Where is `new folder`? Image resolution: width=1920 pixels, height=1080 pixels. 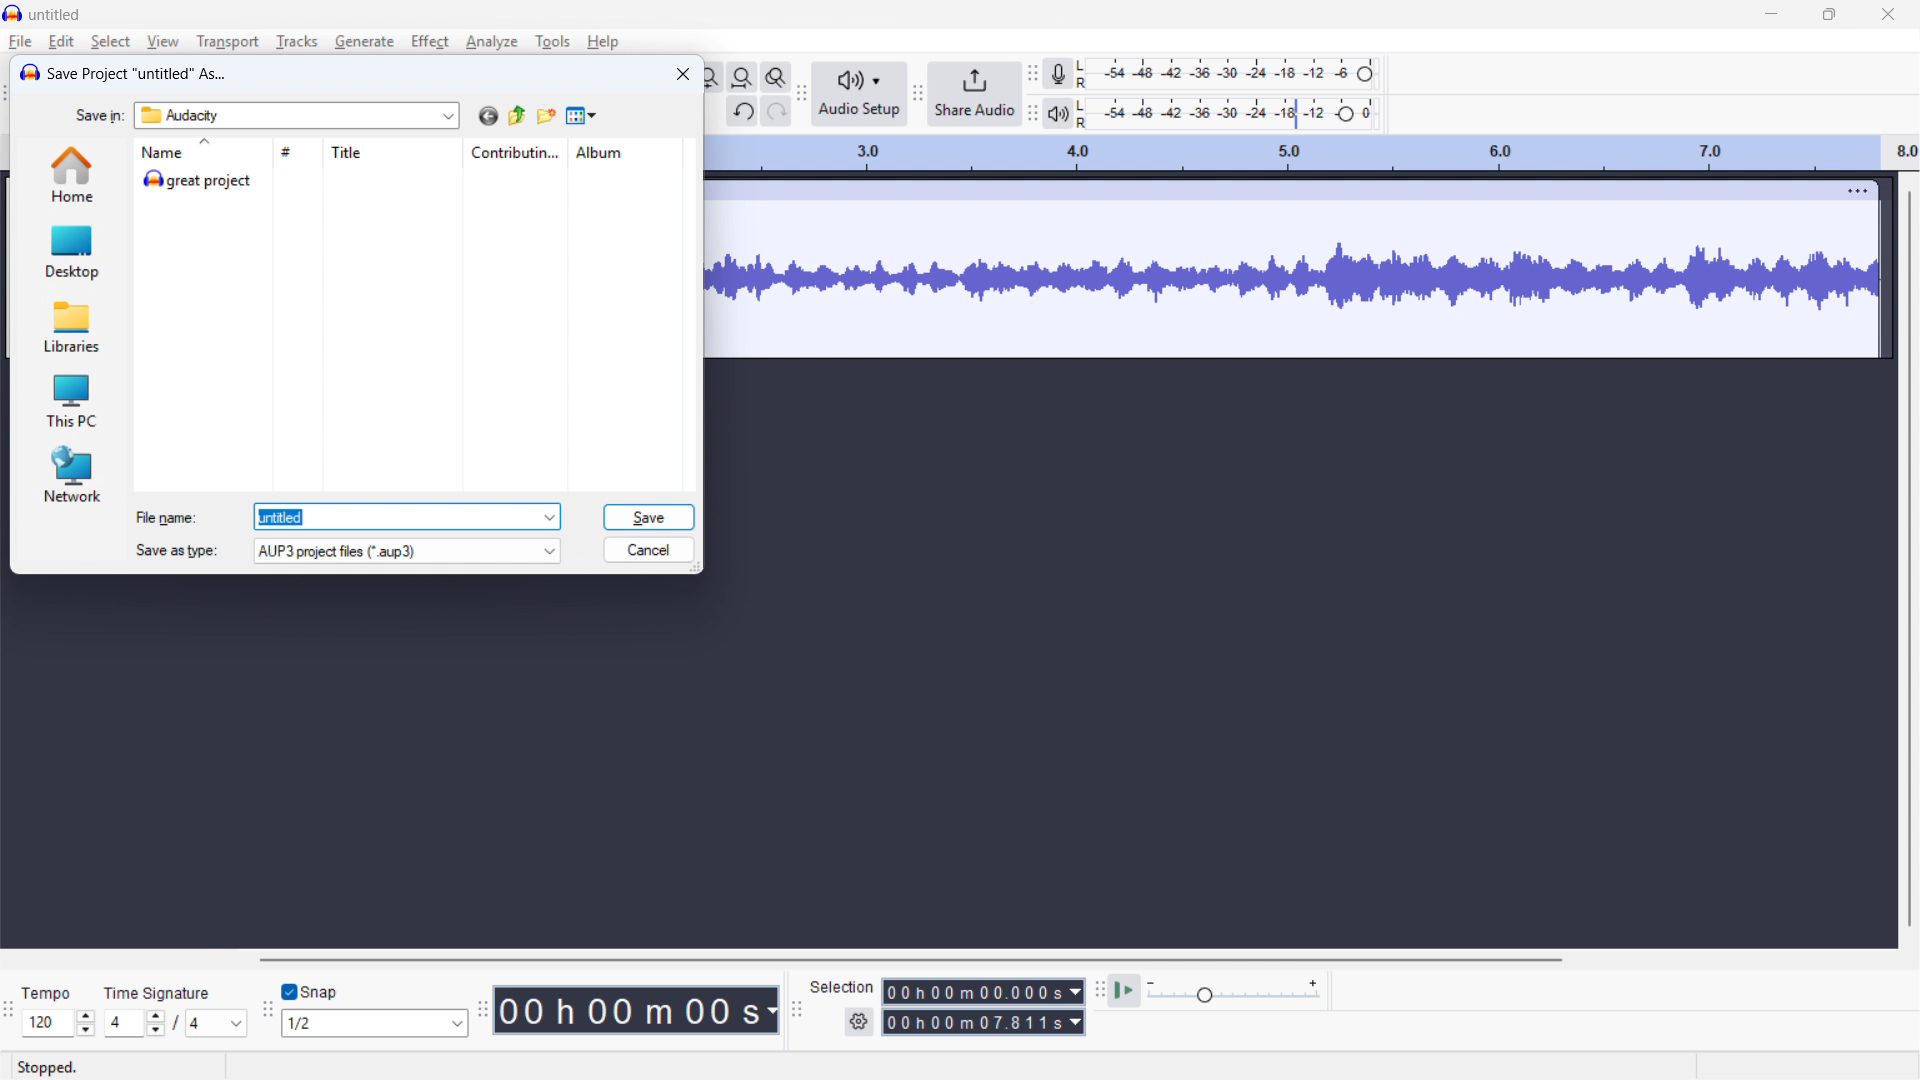
new folder is located at coordinates (547, 116).